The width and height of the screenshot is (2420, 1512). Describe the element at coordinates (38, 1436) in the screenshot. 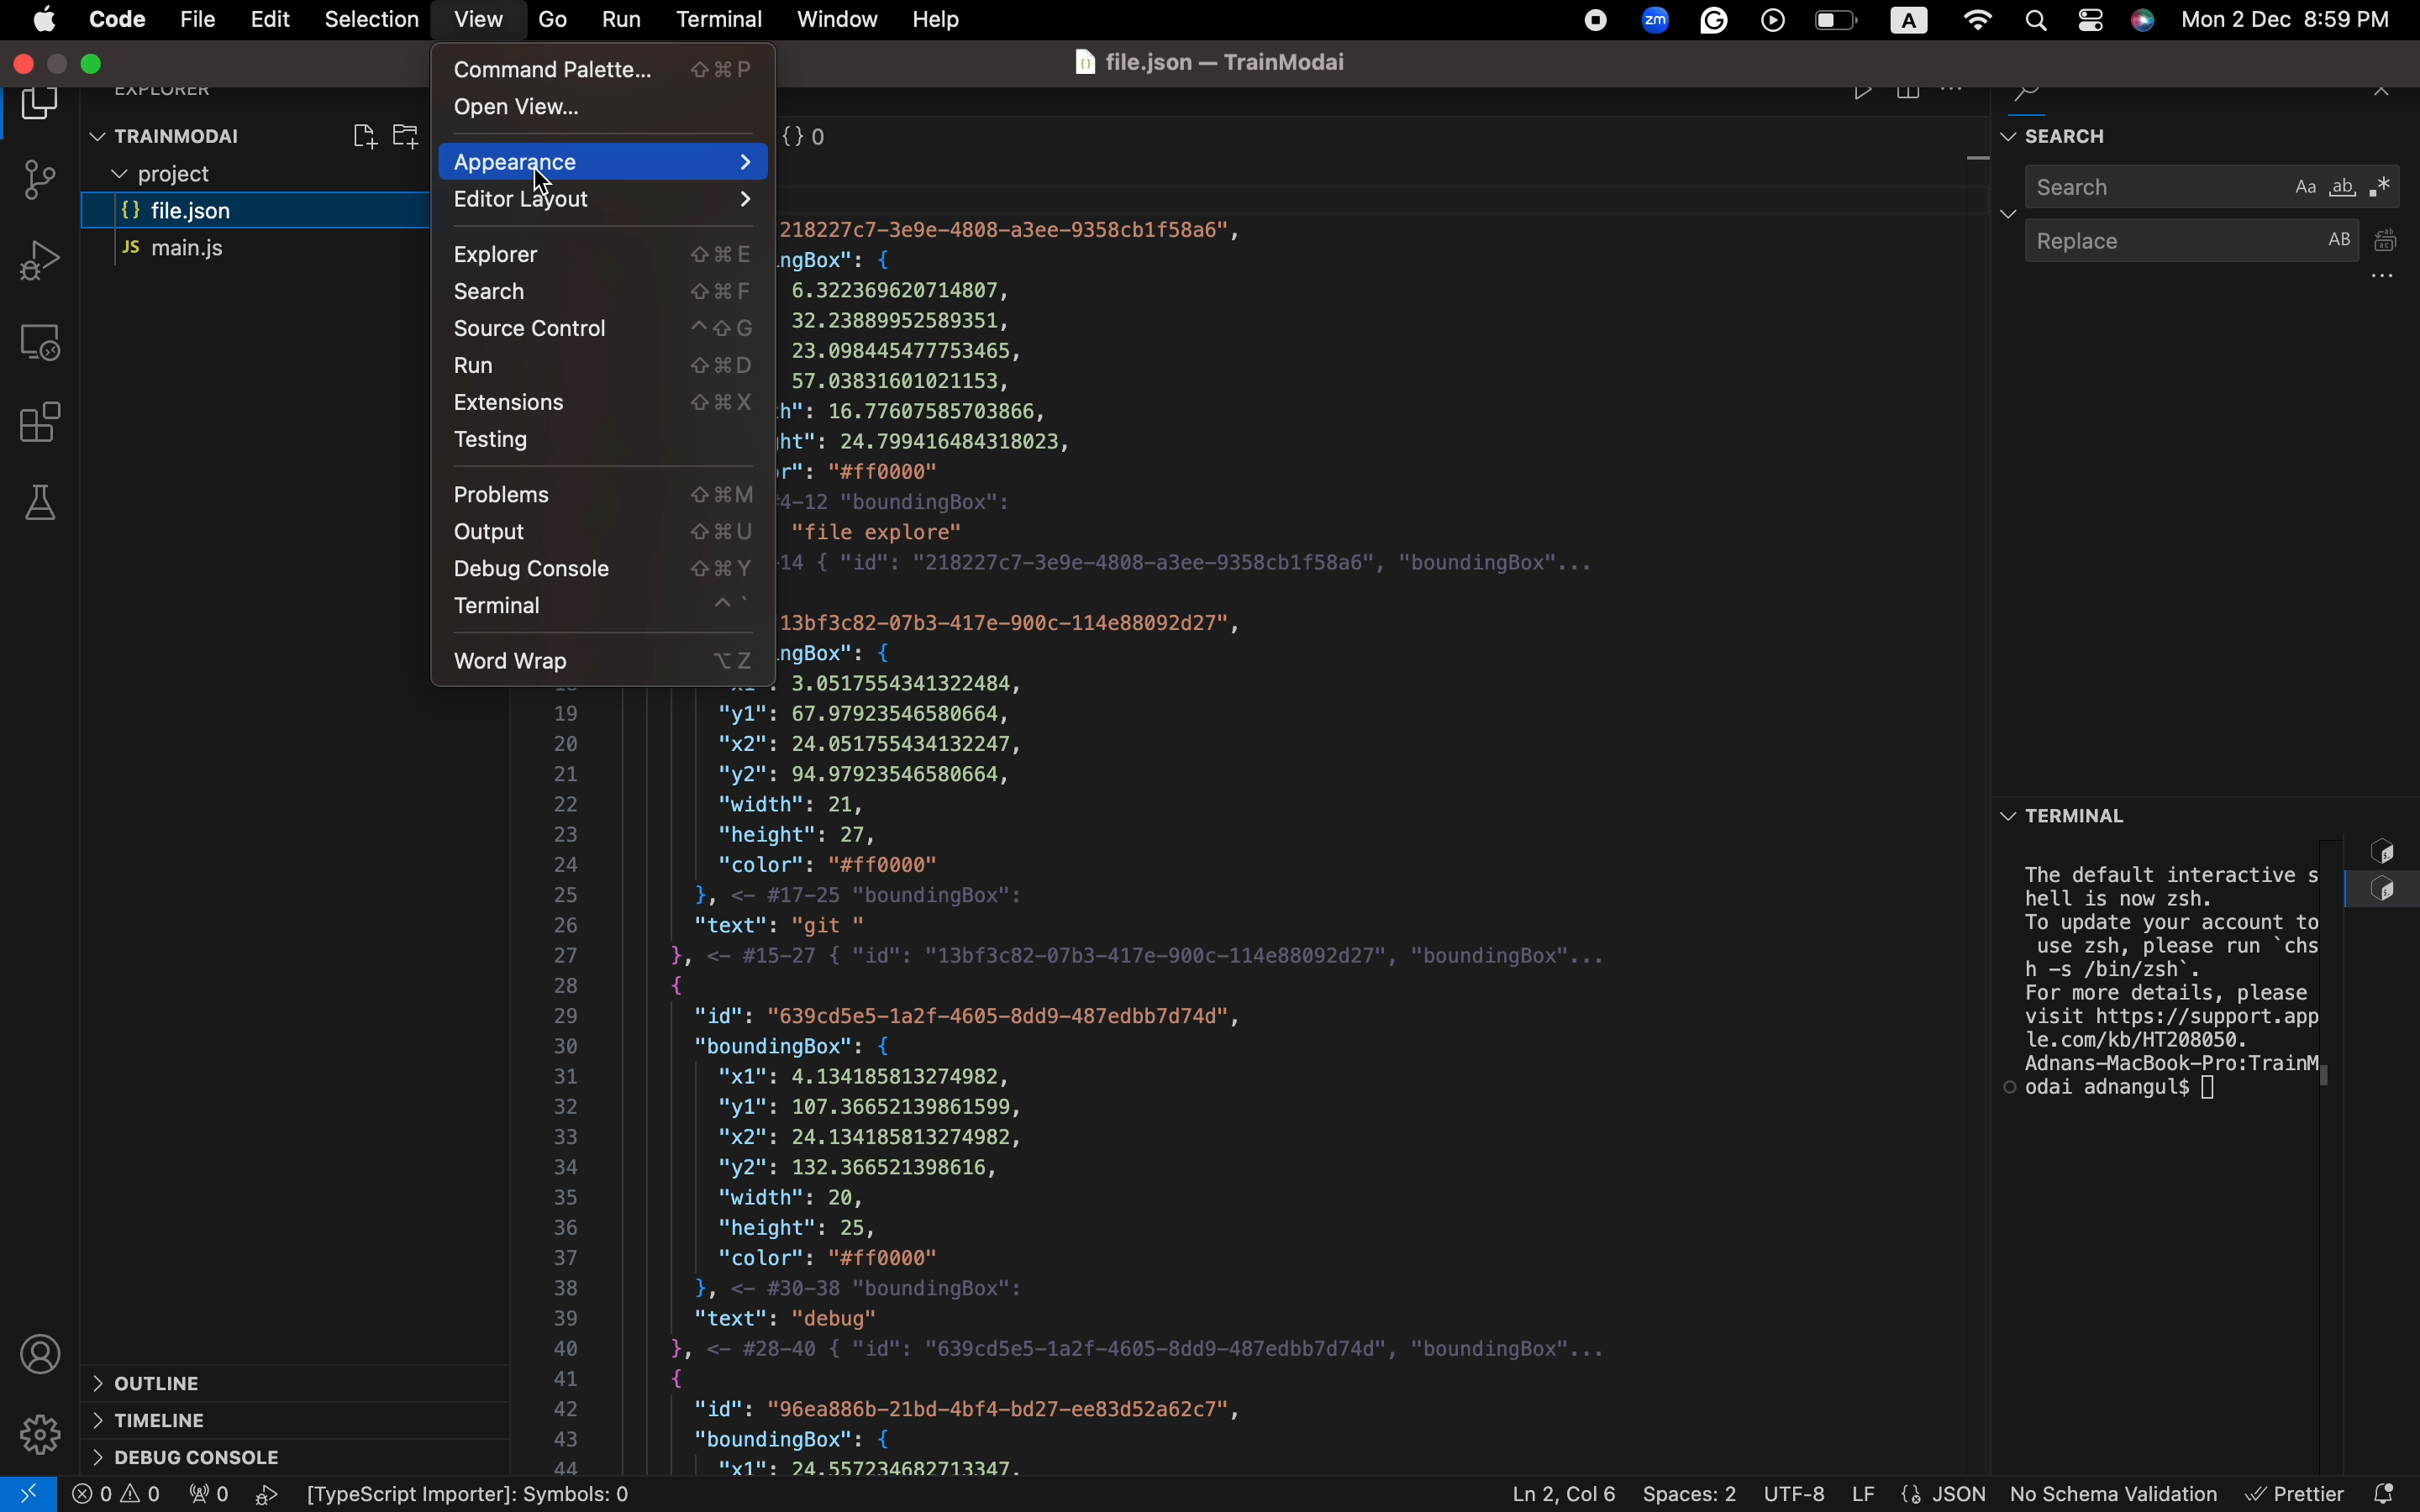

I see `Settings` at that location.